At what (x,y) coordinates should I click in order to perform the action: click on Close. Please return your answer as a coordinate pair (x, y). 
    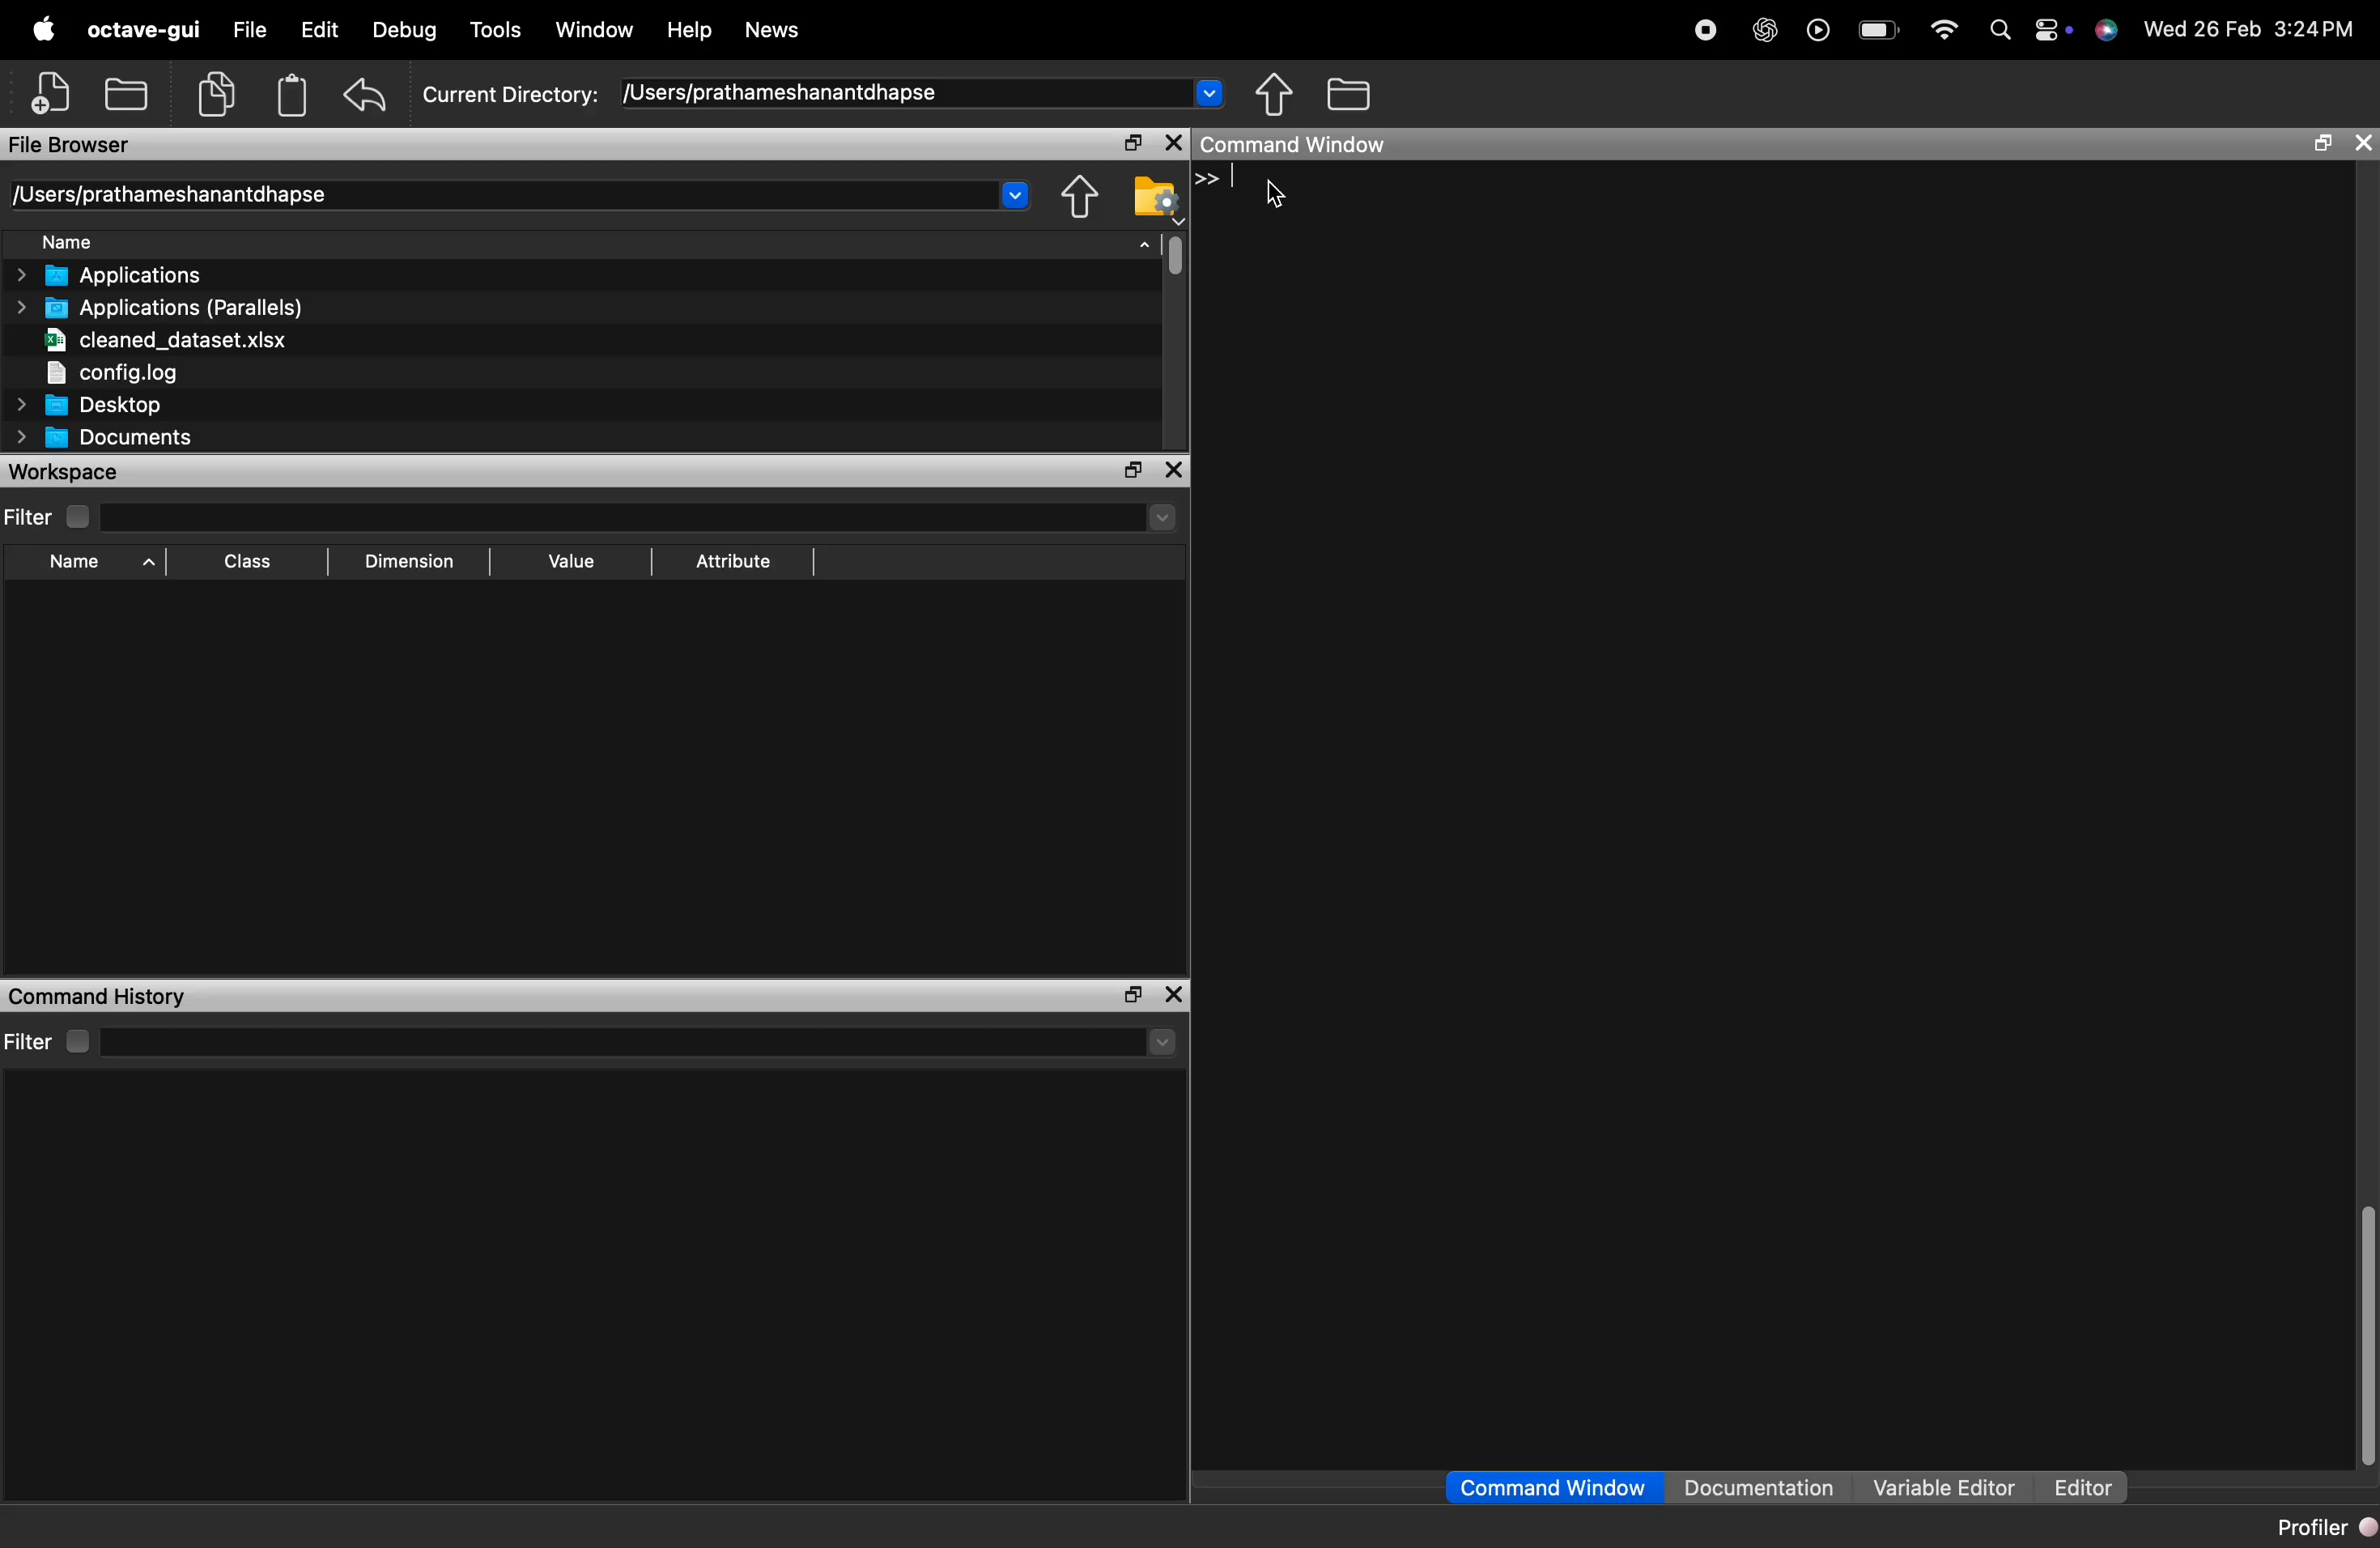
    Looking at the image, I should click on (1171, 143).